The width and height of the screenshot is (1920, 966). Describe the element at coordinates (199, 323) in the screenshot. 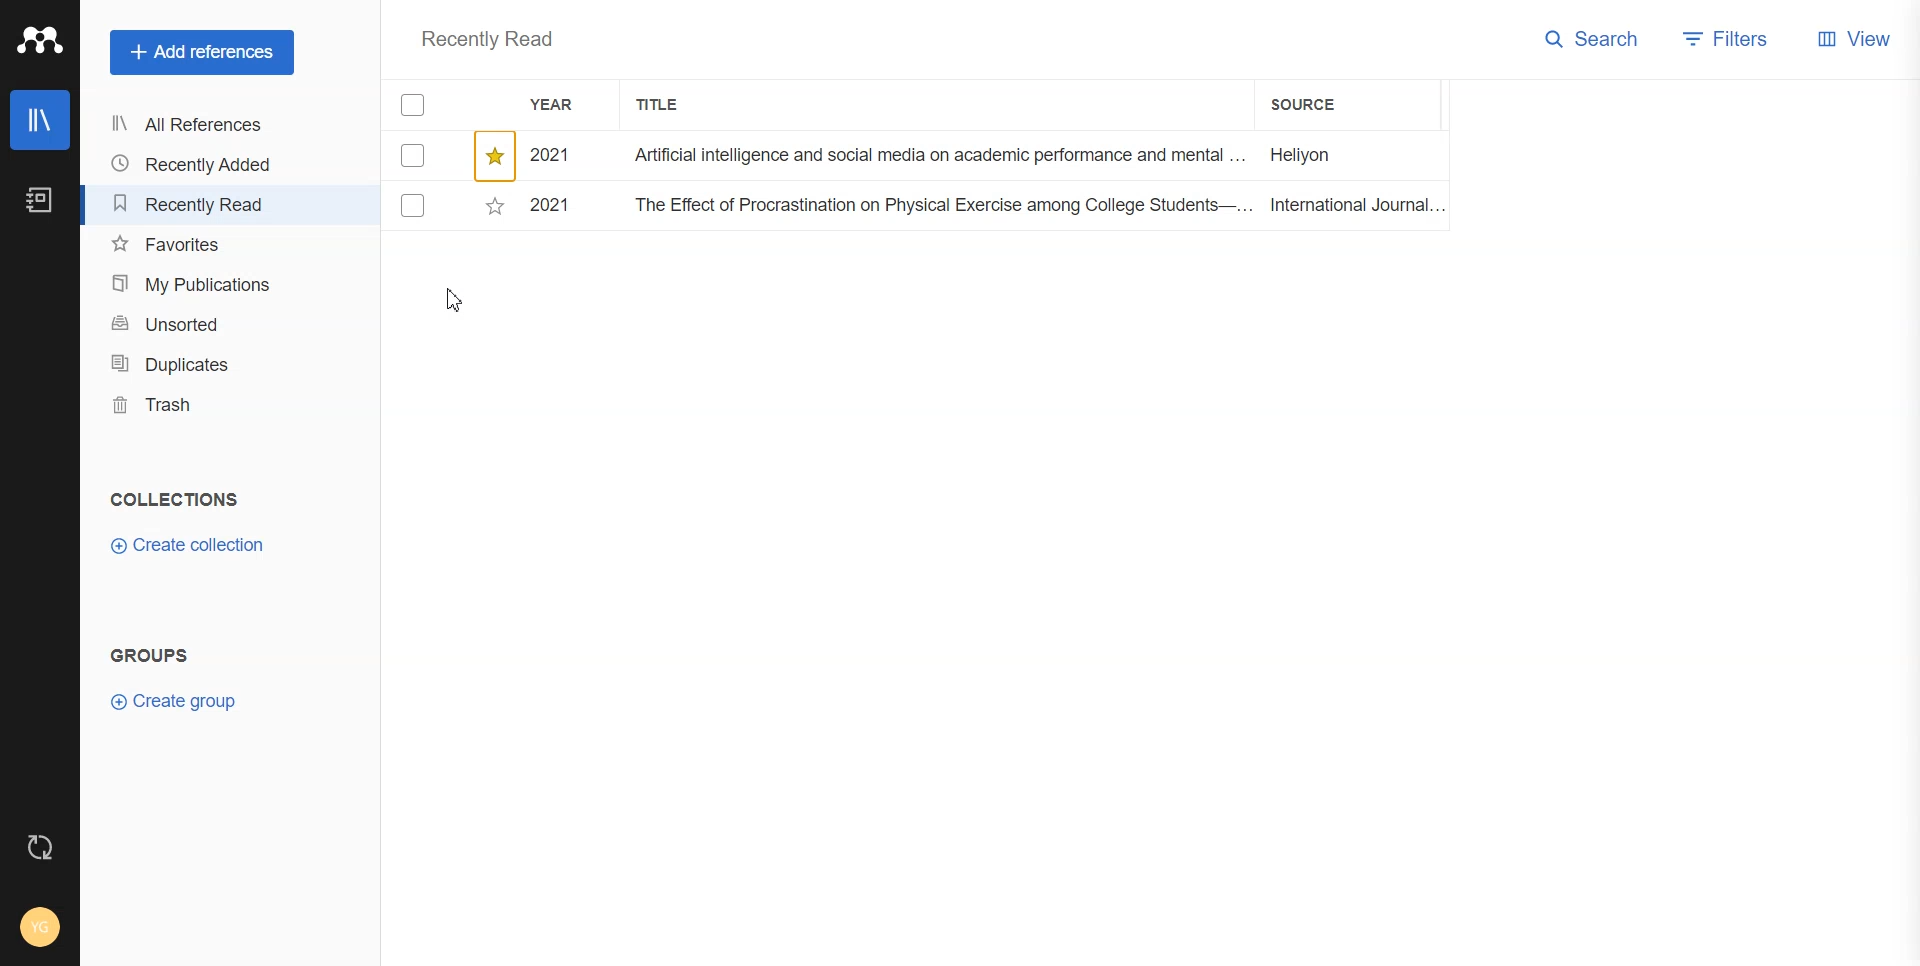

I see `Unsorted` at that location.